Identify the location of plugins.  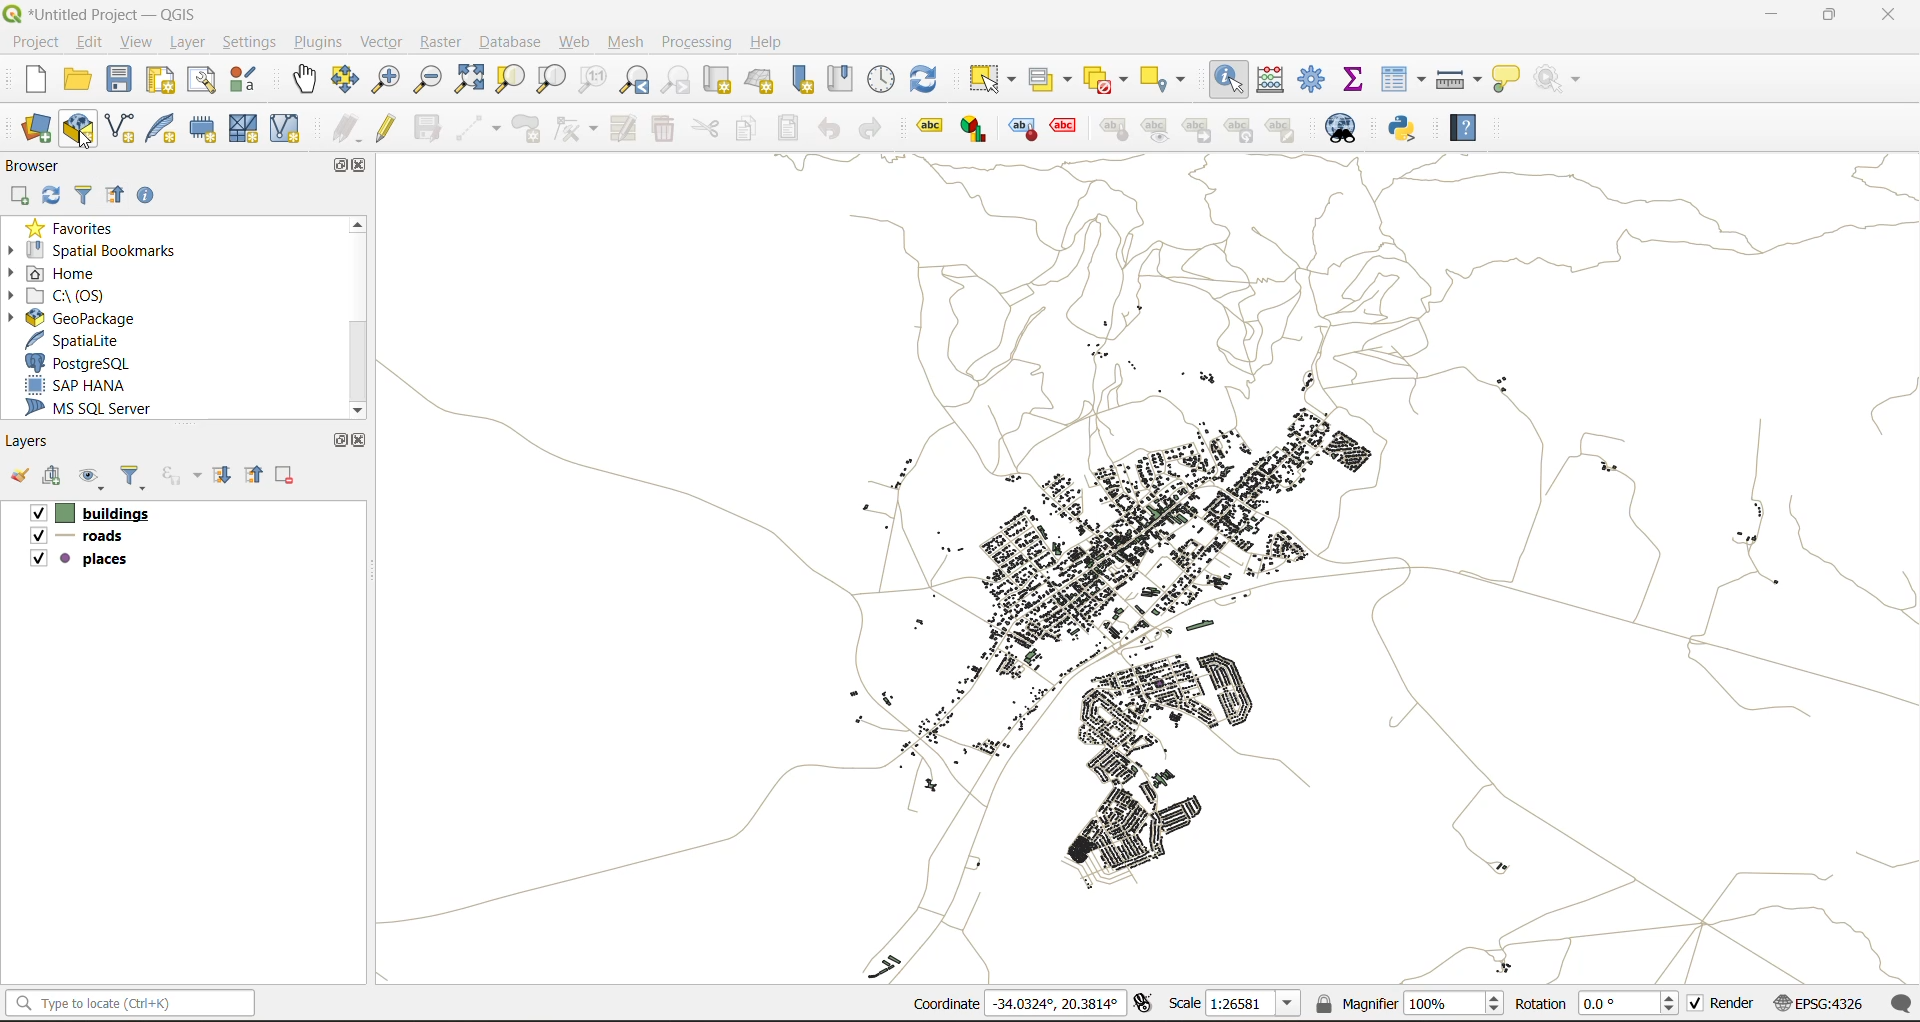
(317, 42).